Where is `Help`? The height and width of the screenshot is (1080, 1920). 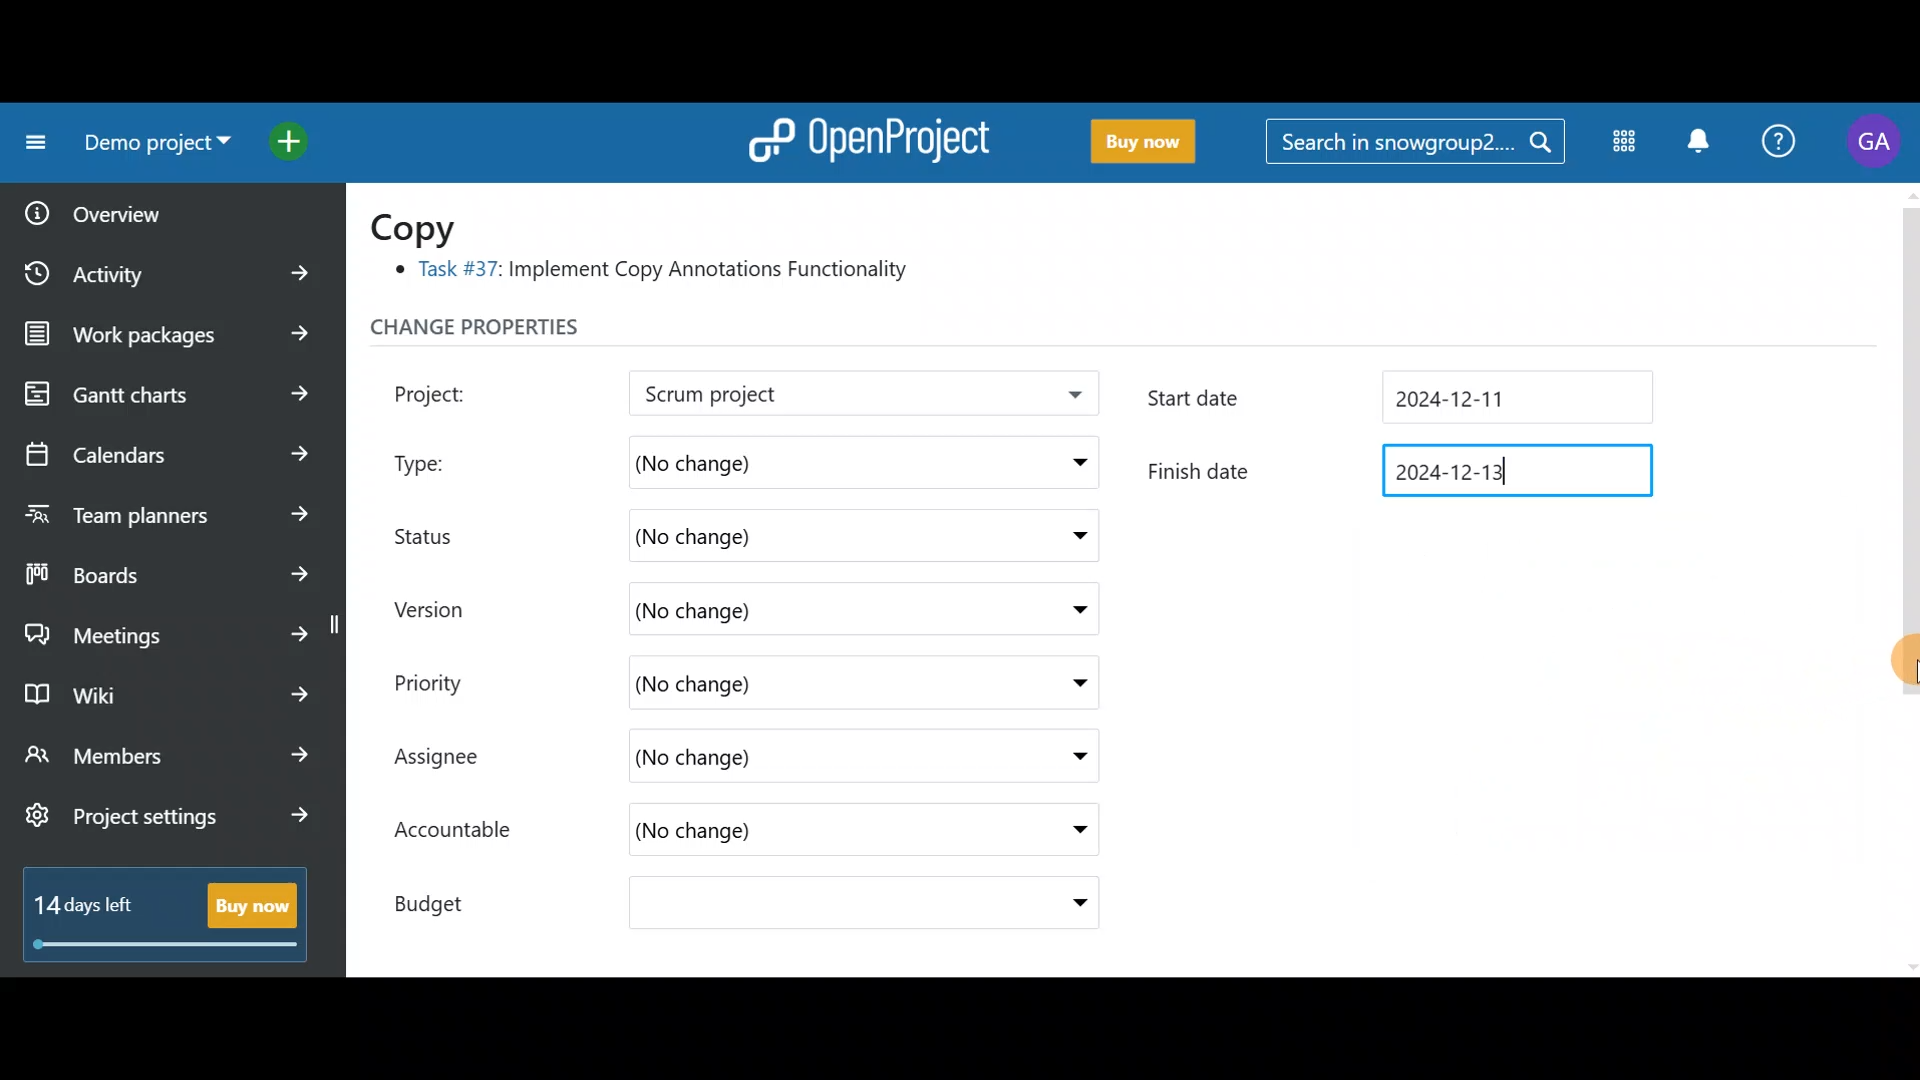 Help is located at coordinates (1780, 144).